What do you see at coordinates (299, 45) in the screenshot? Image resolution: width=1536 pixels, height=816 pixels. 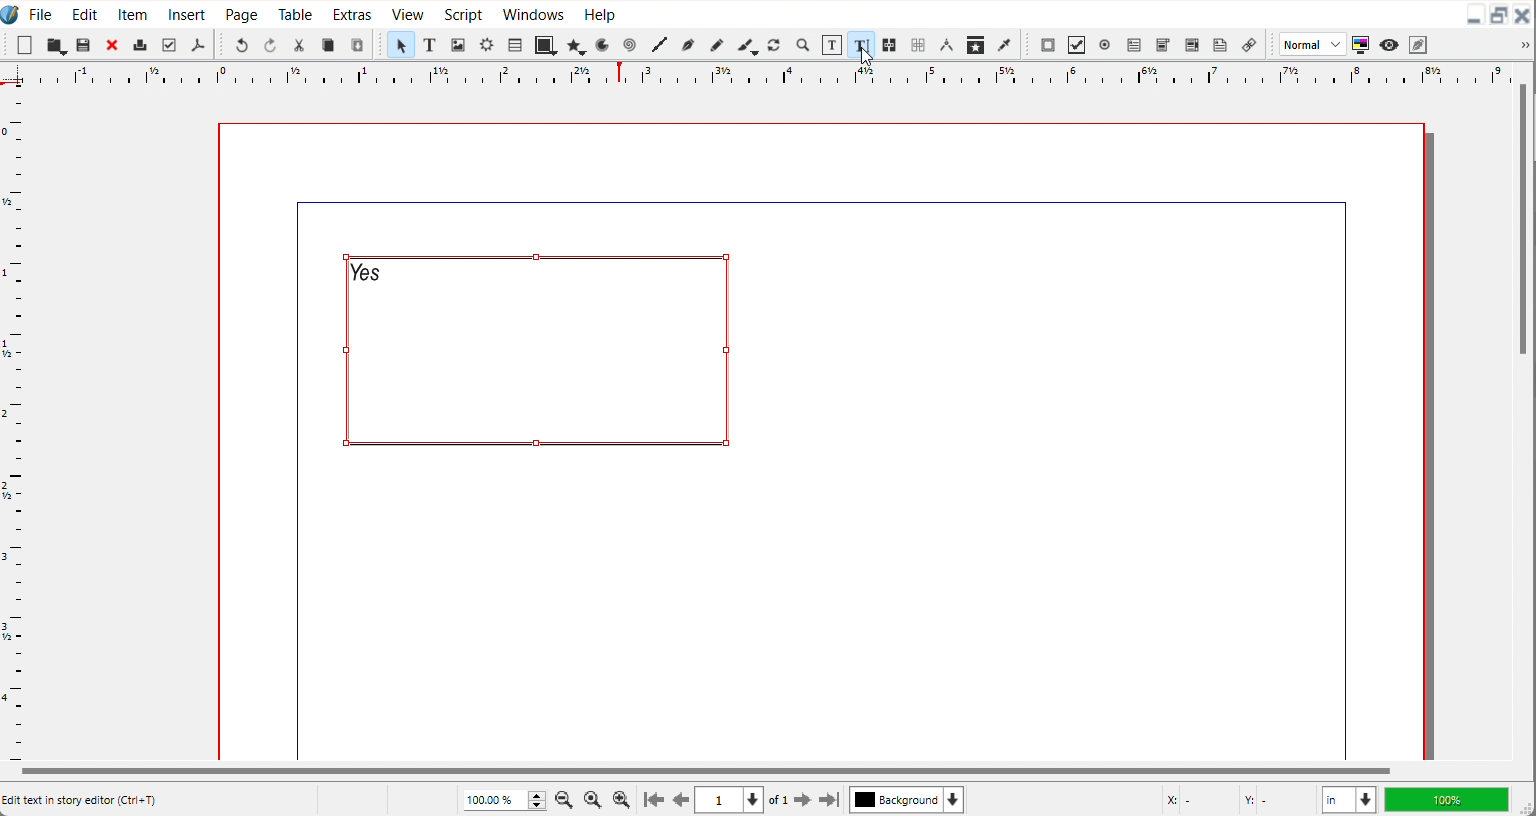 I see `Cut` at bounding box center [299, 45].